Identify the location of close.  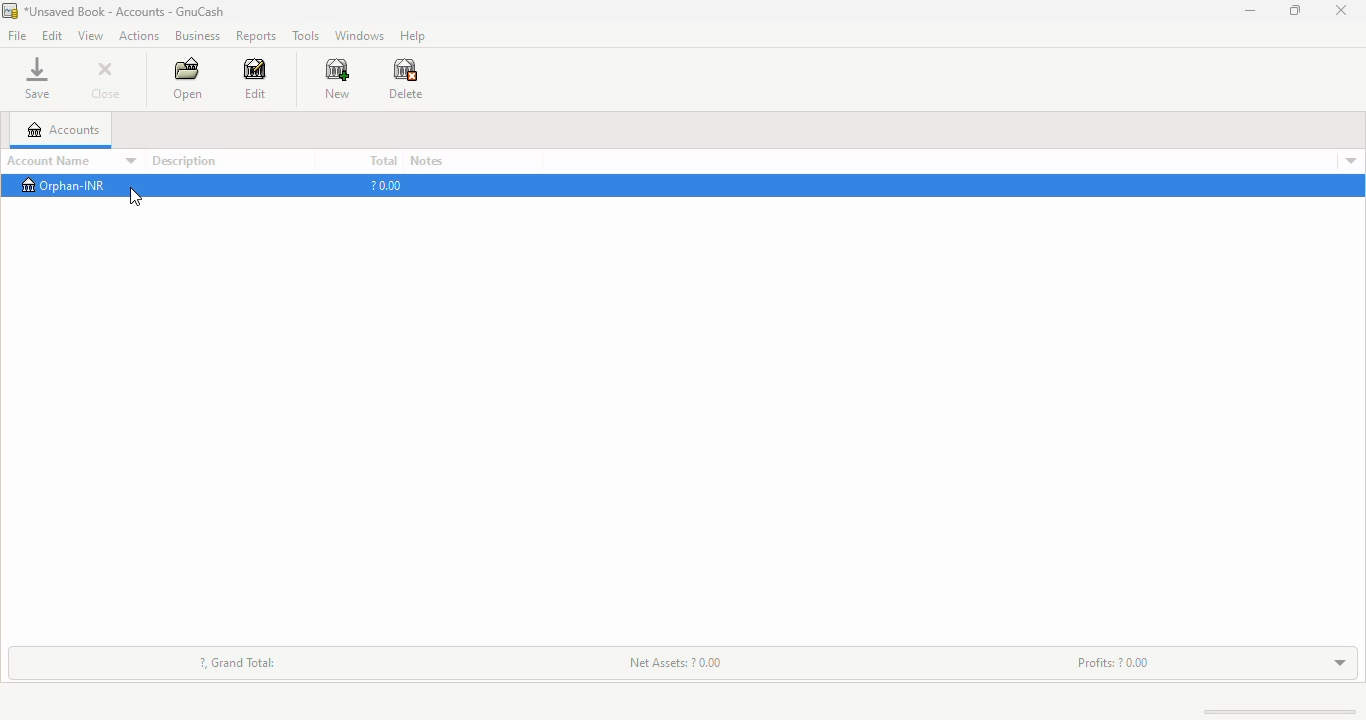
(1341, 10).